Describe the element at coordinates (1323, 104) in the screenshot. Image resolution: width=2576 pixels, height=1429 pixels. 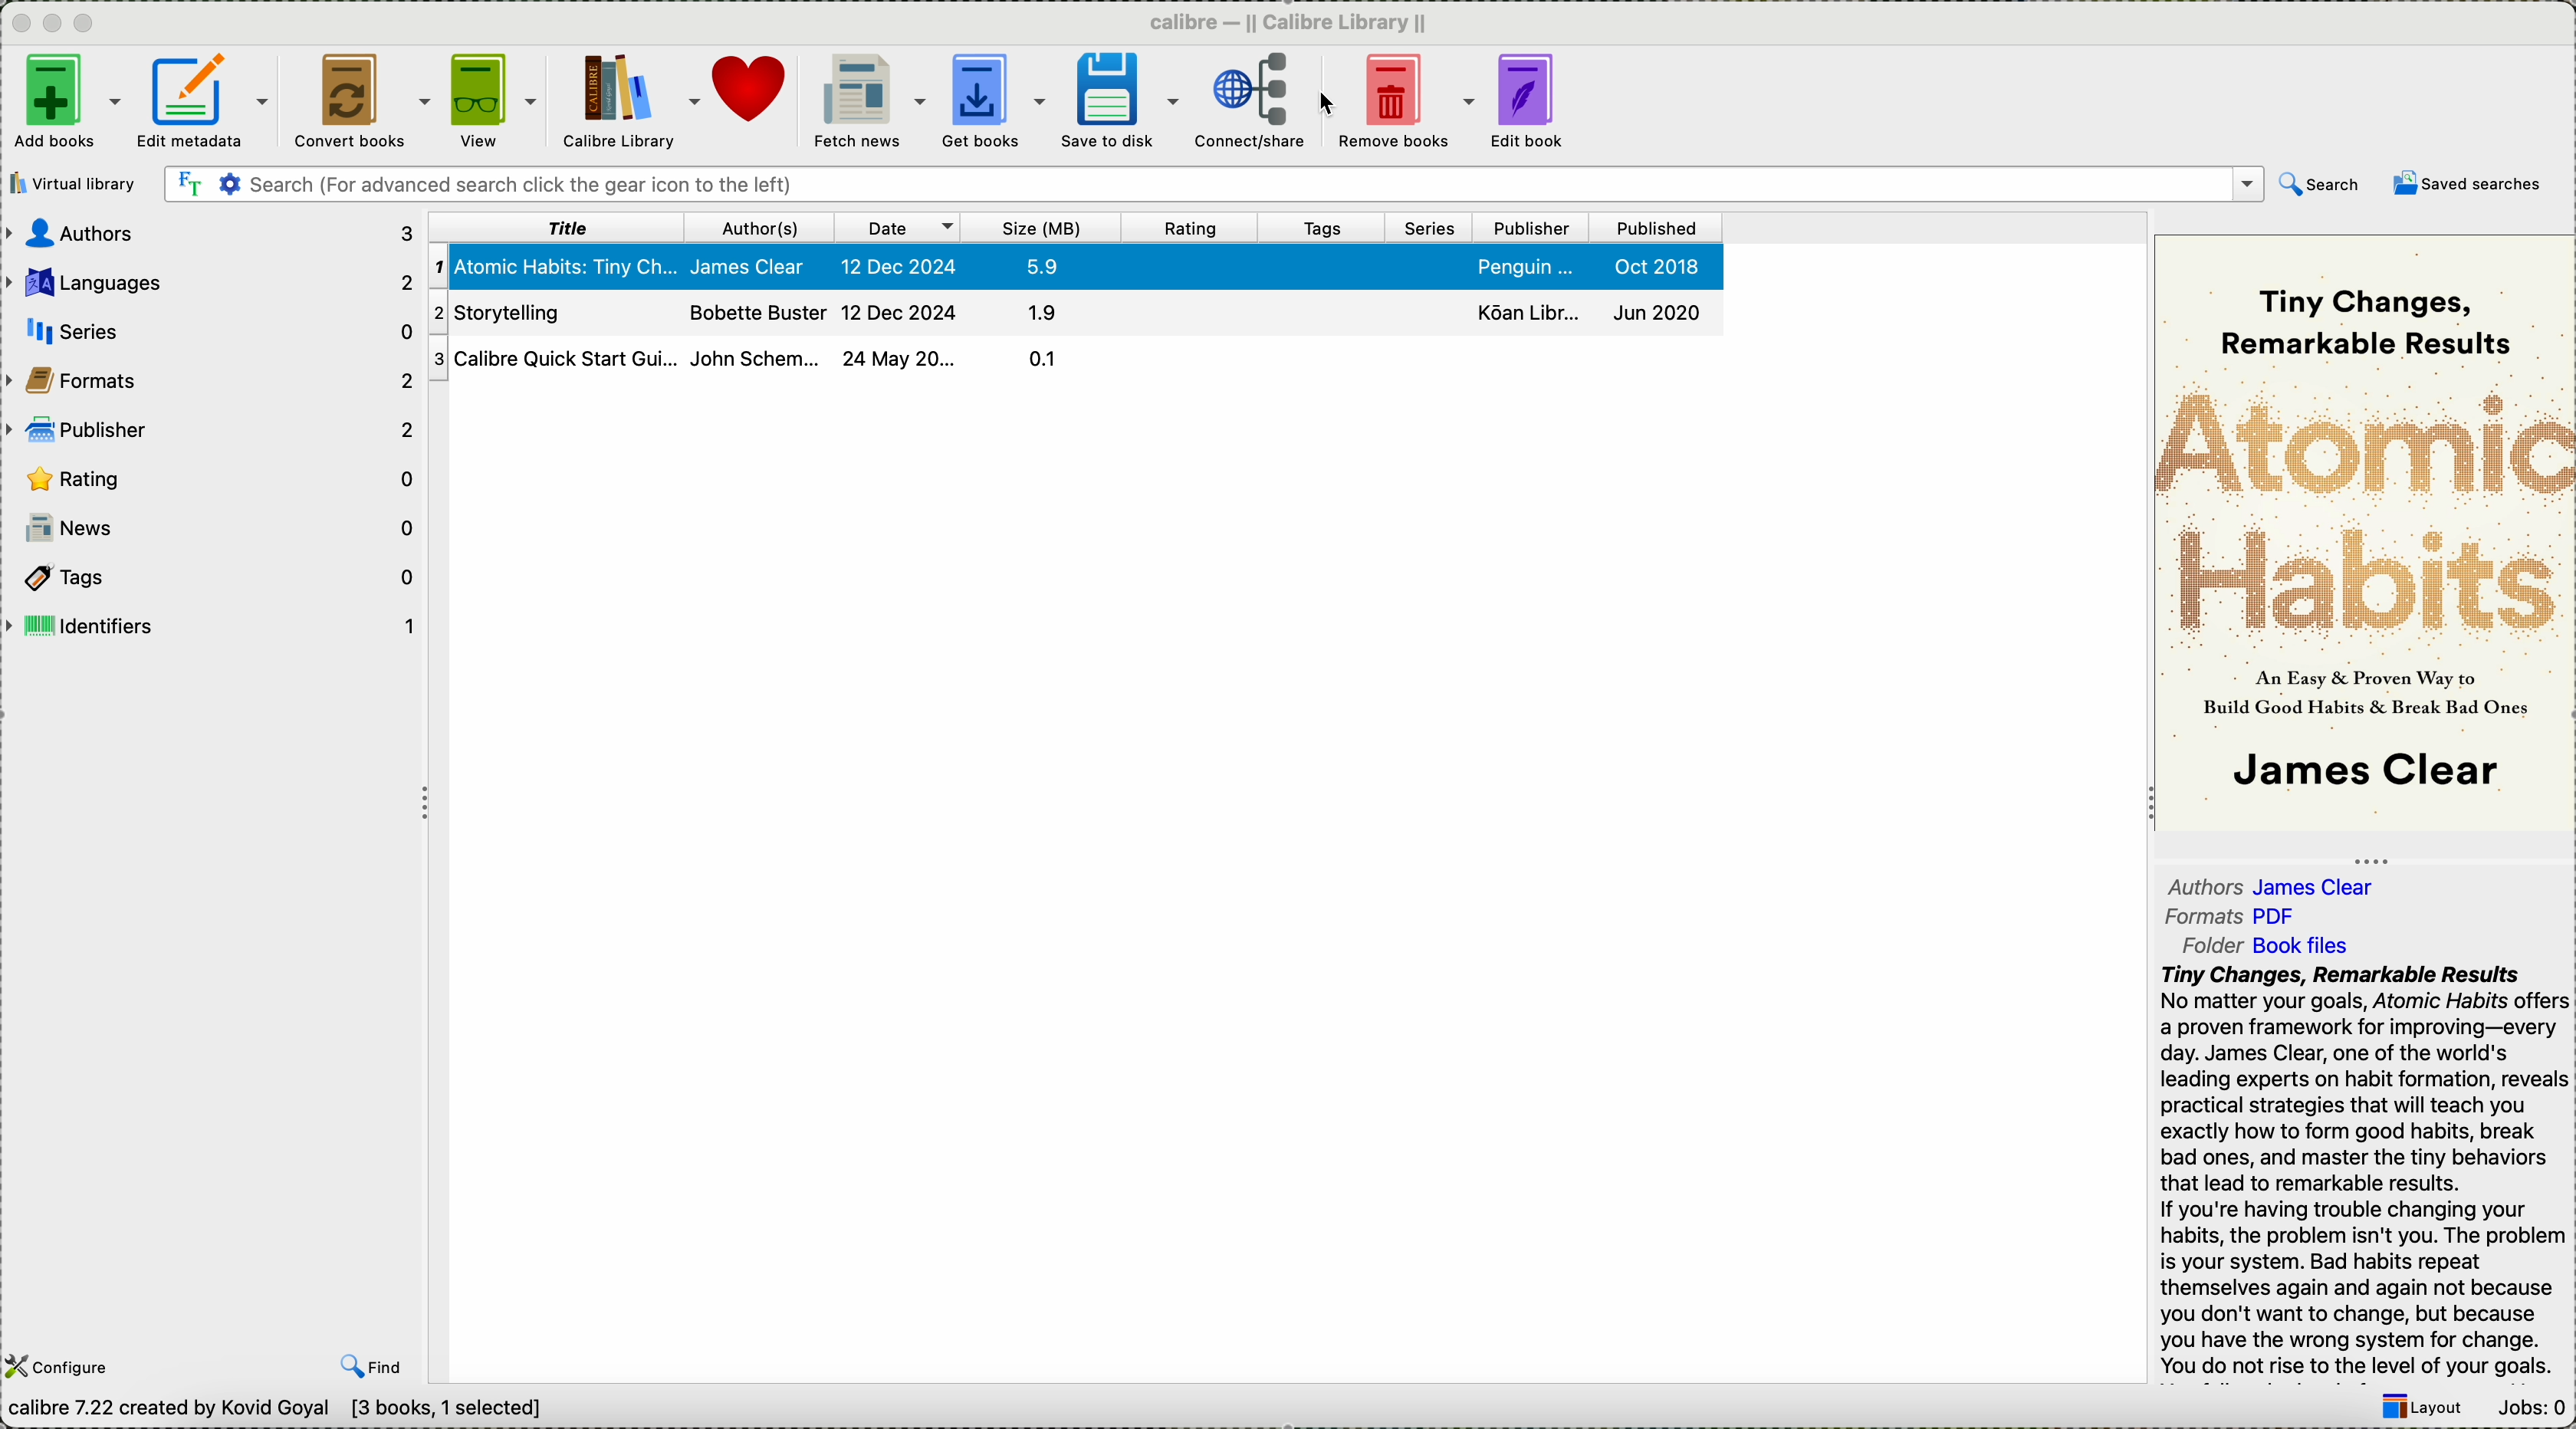
I see `mouse` at that location.